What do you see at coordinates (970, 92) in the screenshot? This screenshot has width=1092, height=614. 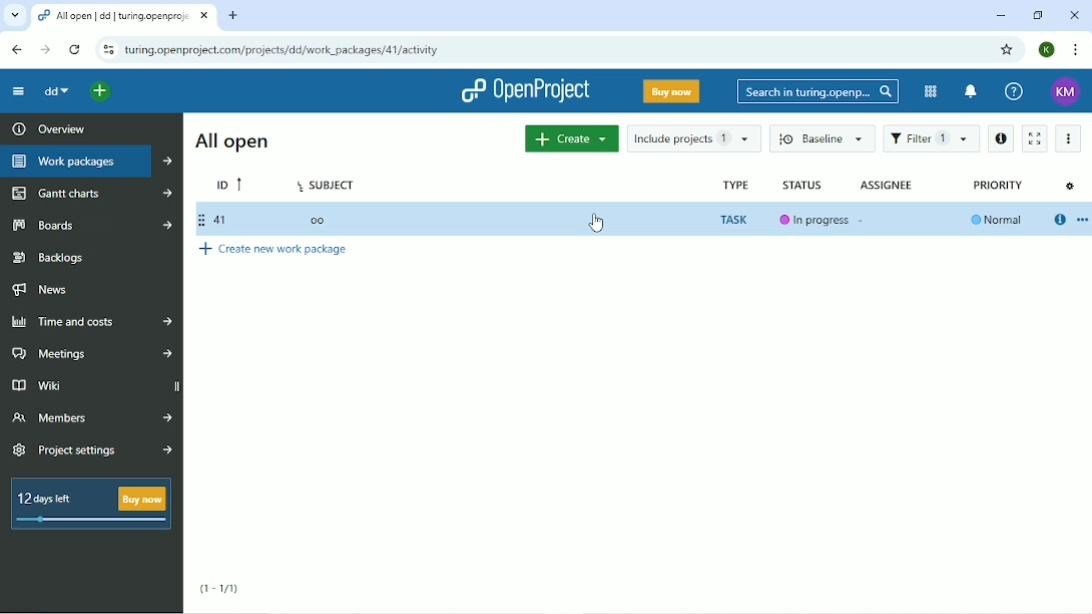 I see `To notification center` at bounding box center [970, 92].